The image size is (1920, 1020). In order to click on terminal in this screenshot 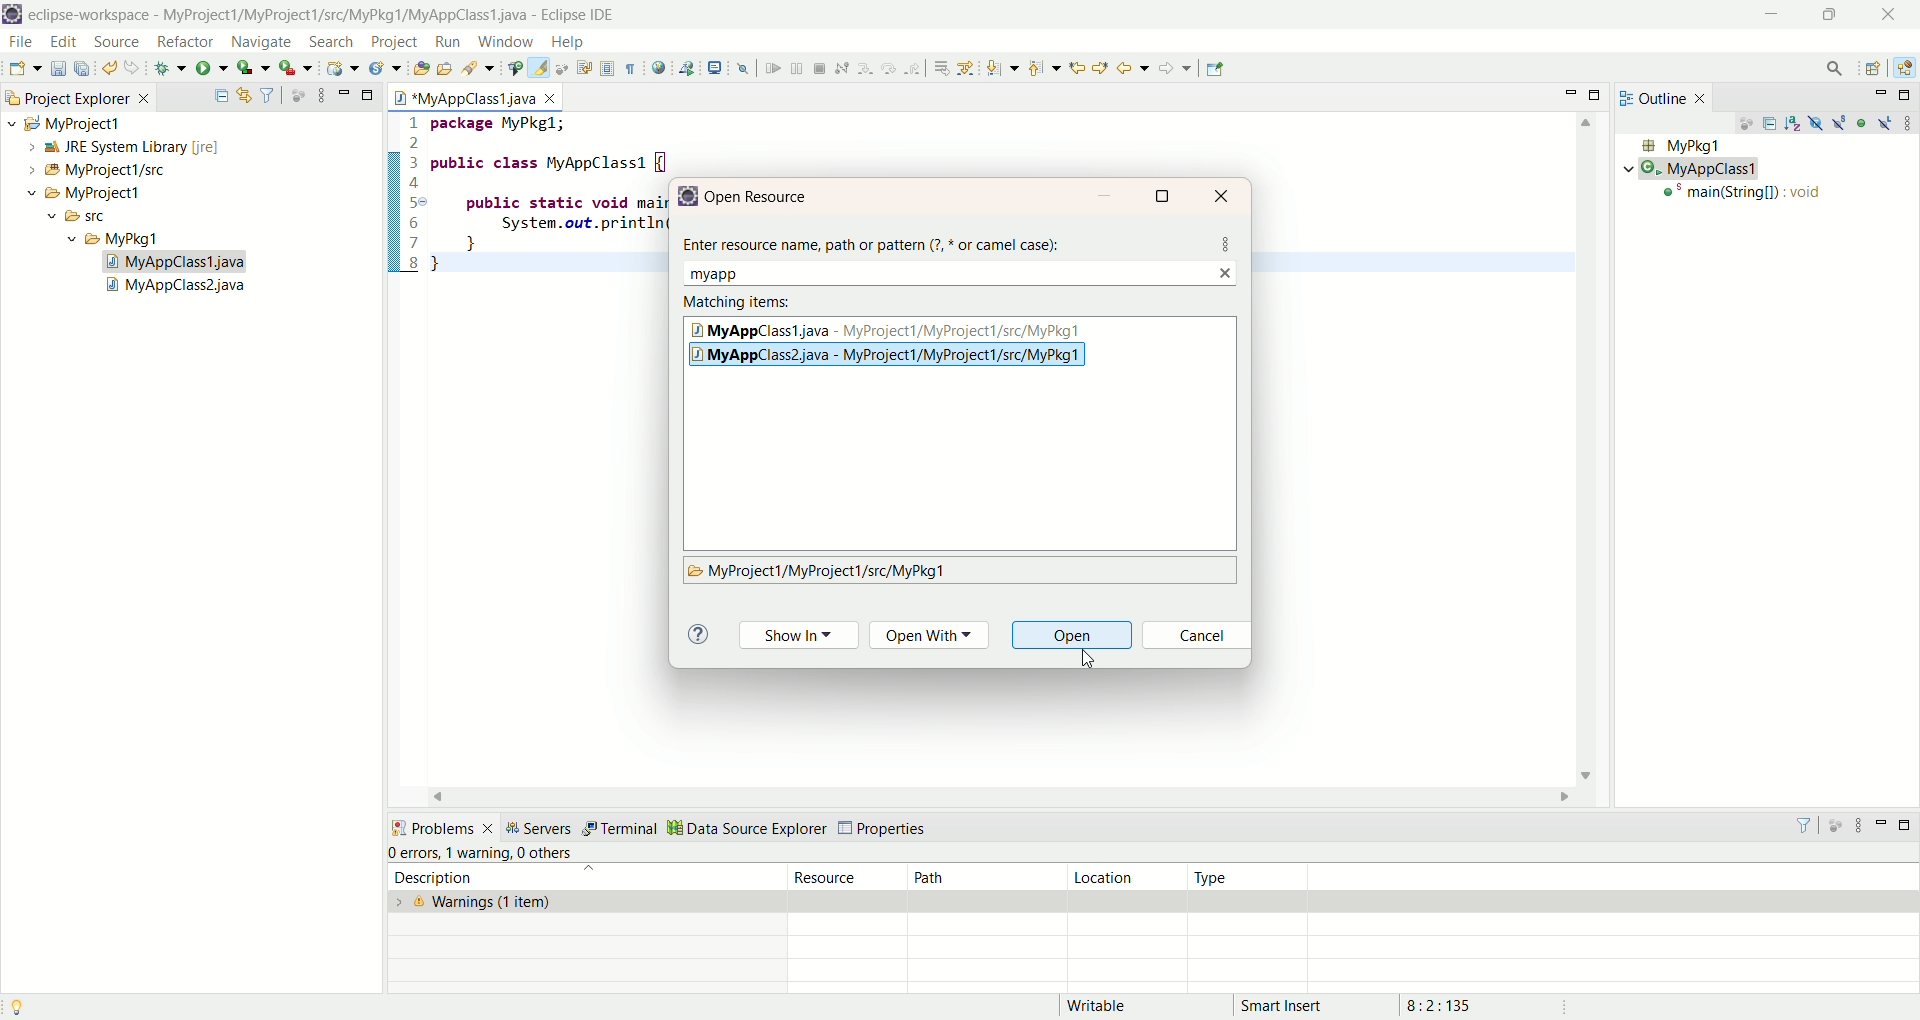, I will do `click(619, 829)`.